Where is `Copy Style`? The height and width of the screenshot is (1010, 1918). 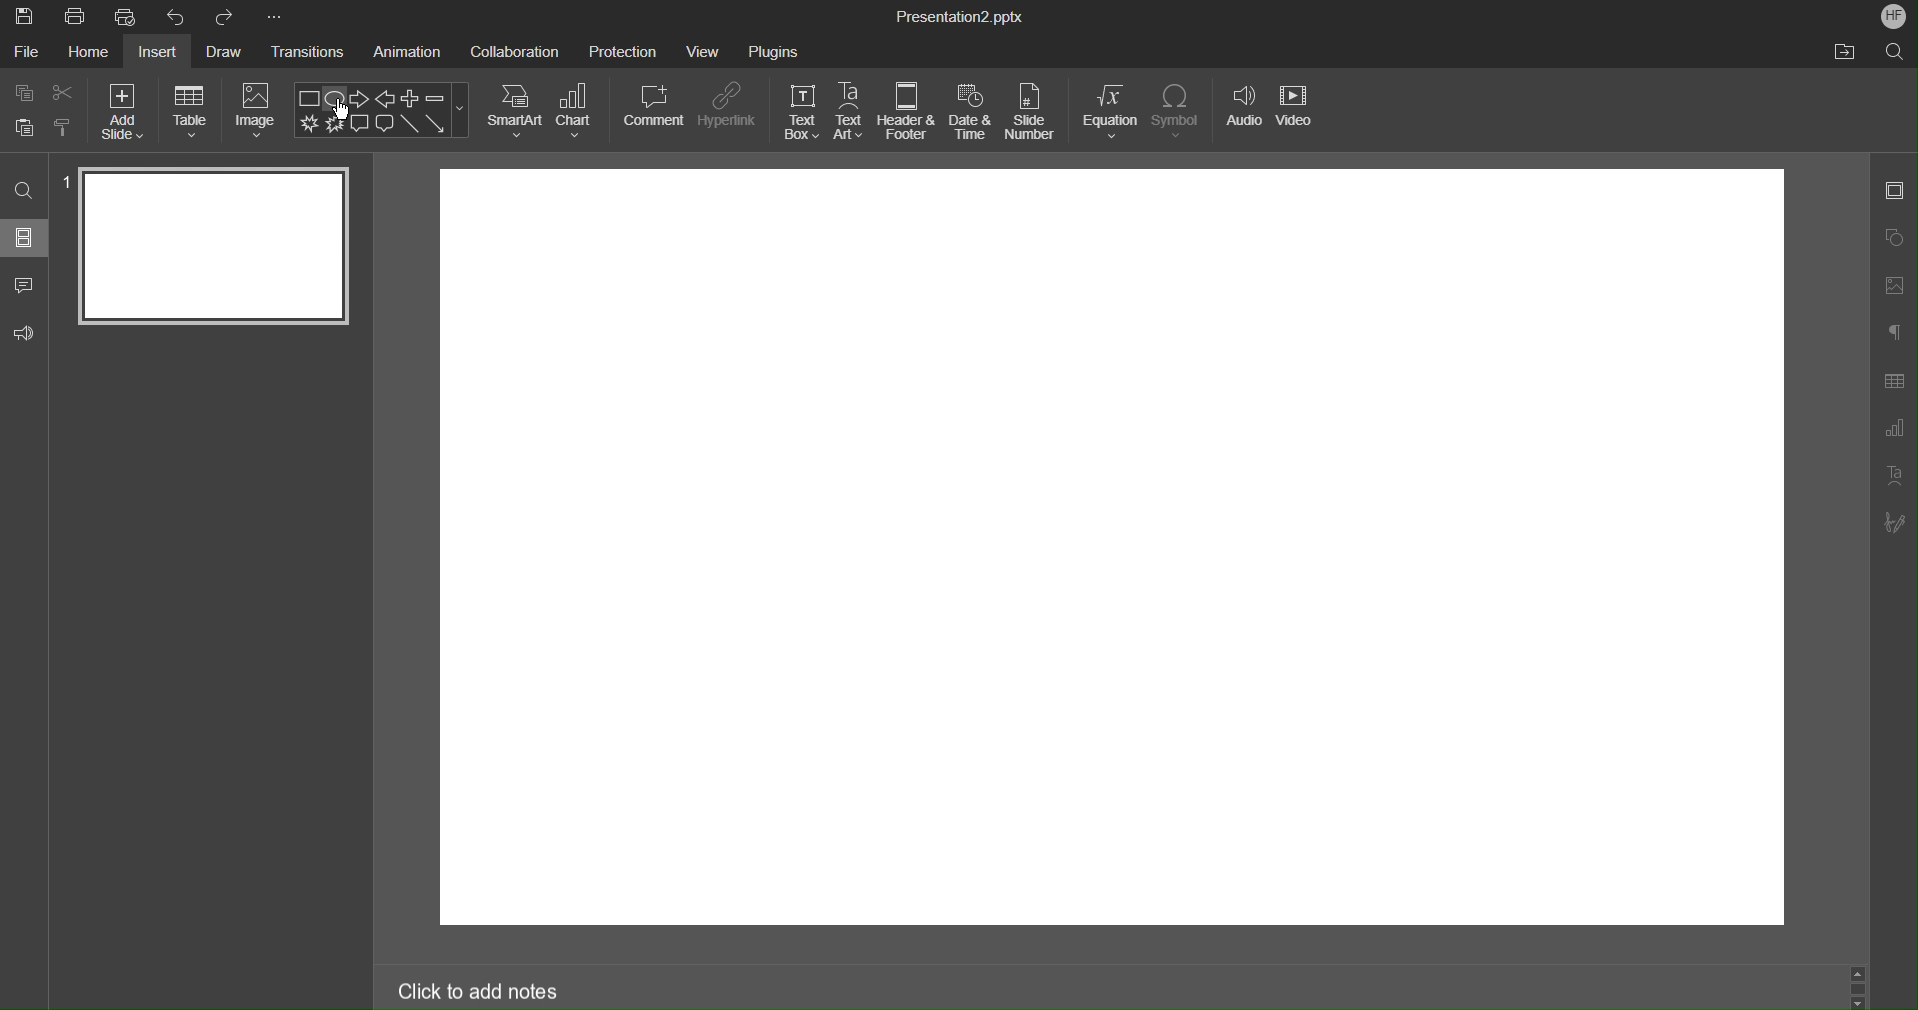
Copy Style is located at coordinates (64, 125).